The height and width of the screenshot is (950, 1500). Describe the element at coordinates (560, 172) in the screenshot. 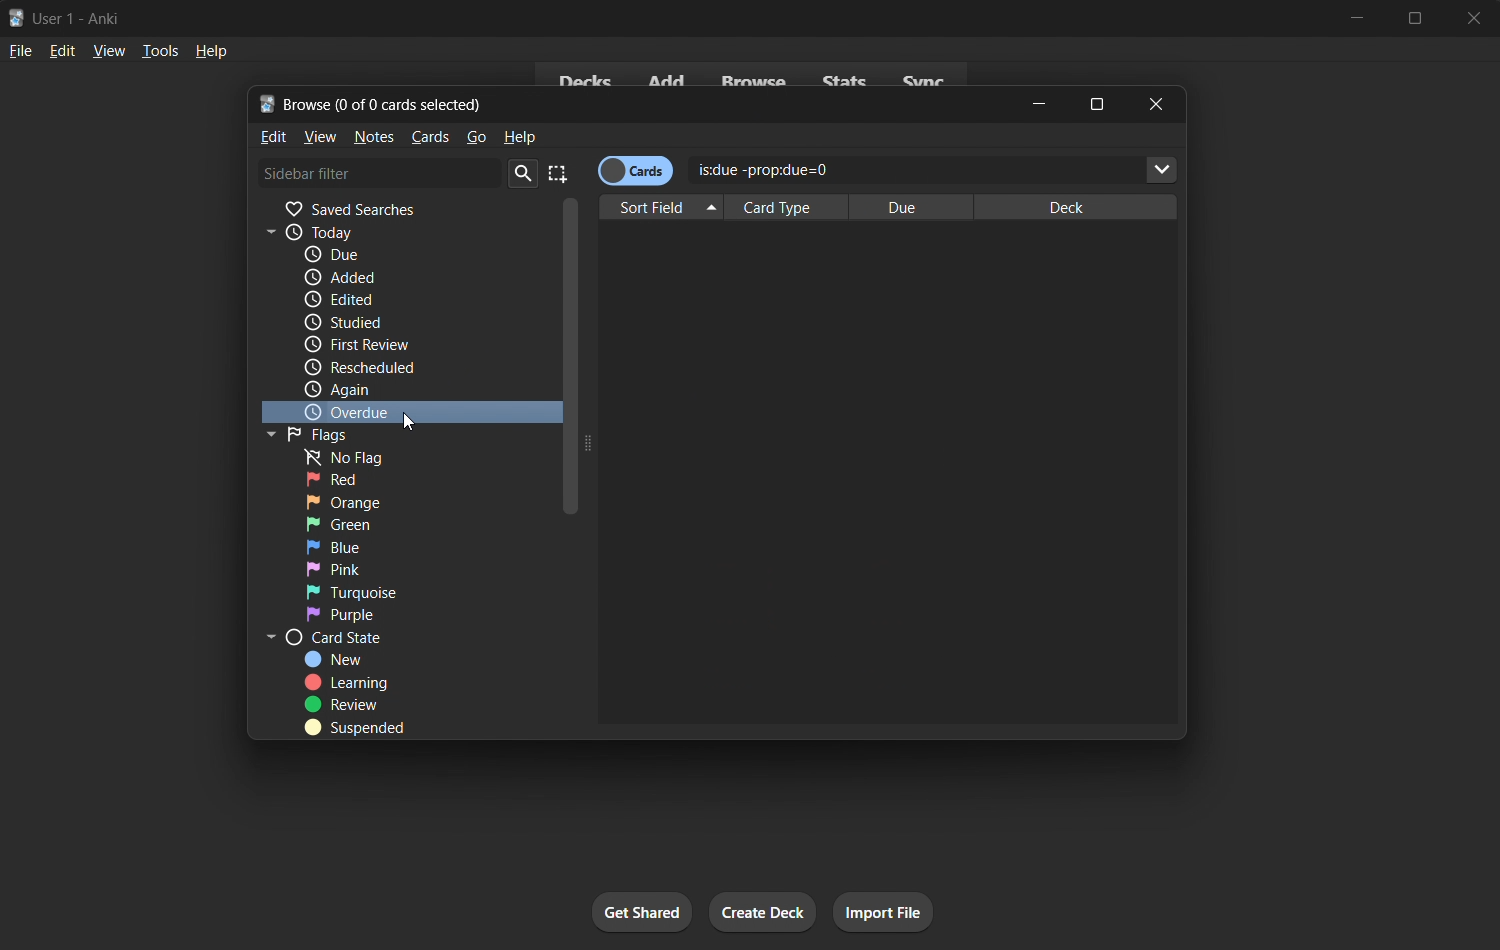

I see `select` at that location.